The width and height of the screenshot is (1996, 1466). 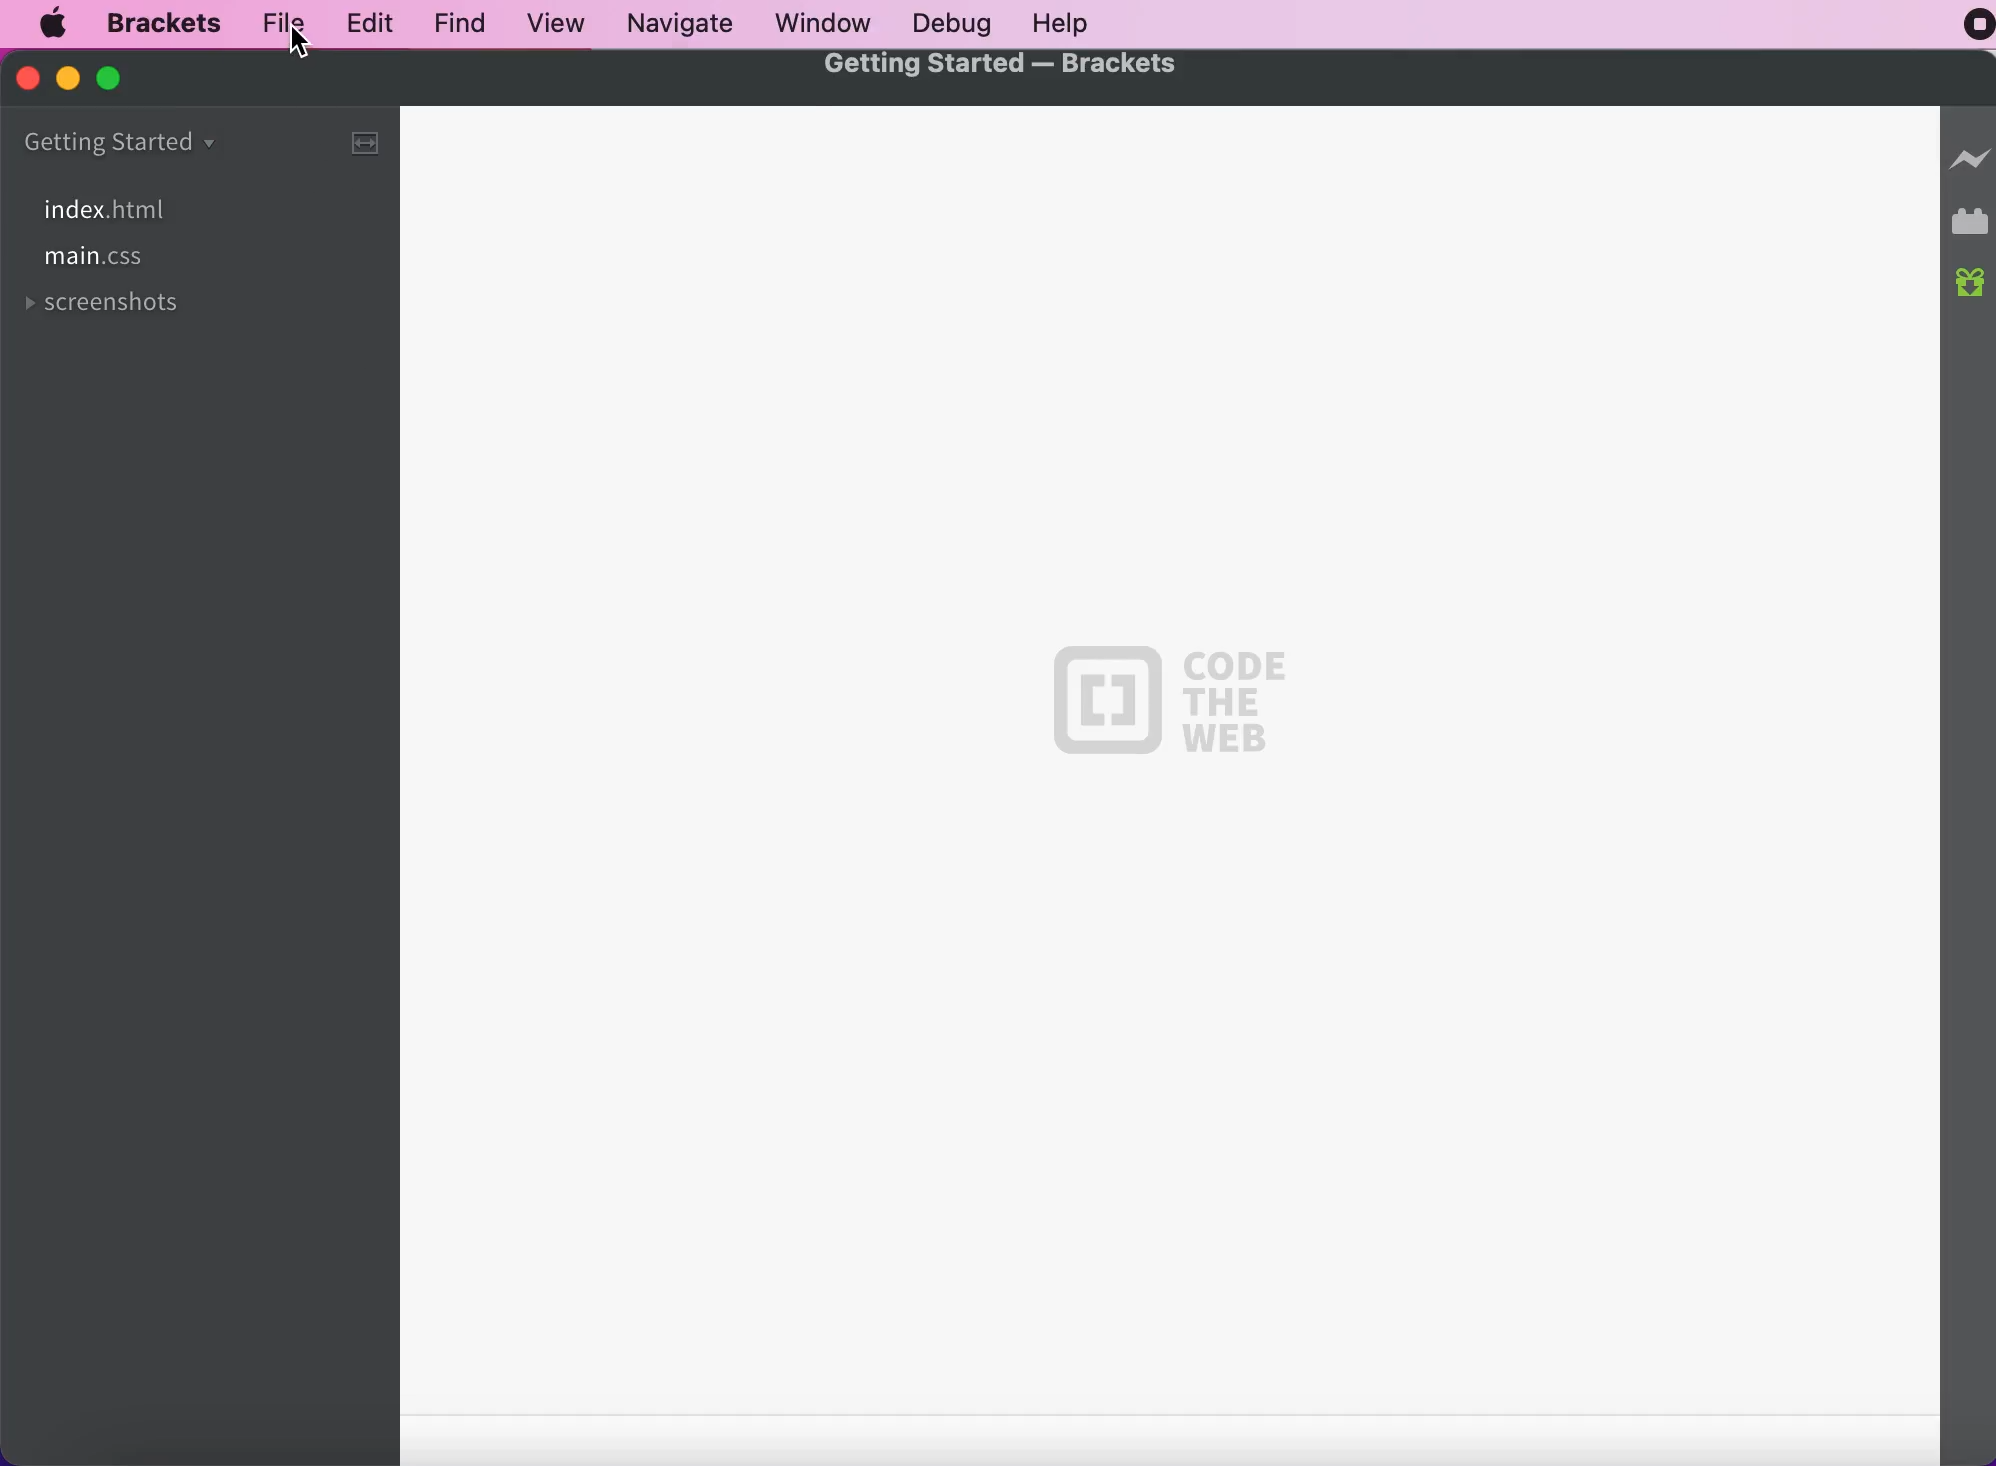 What do you see at coordinates (1002, 69) in the screenshot?
I see `getting started - brackets` at bounding box center [1002, 69].